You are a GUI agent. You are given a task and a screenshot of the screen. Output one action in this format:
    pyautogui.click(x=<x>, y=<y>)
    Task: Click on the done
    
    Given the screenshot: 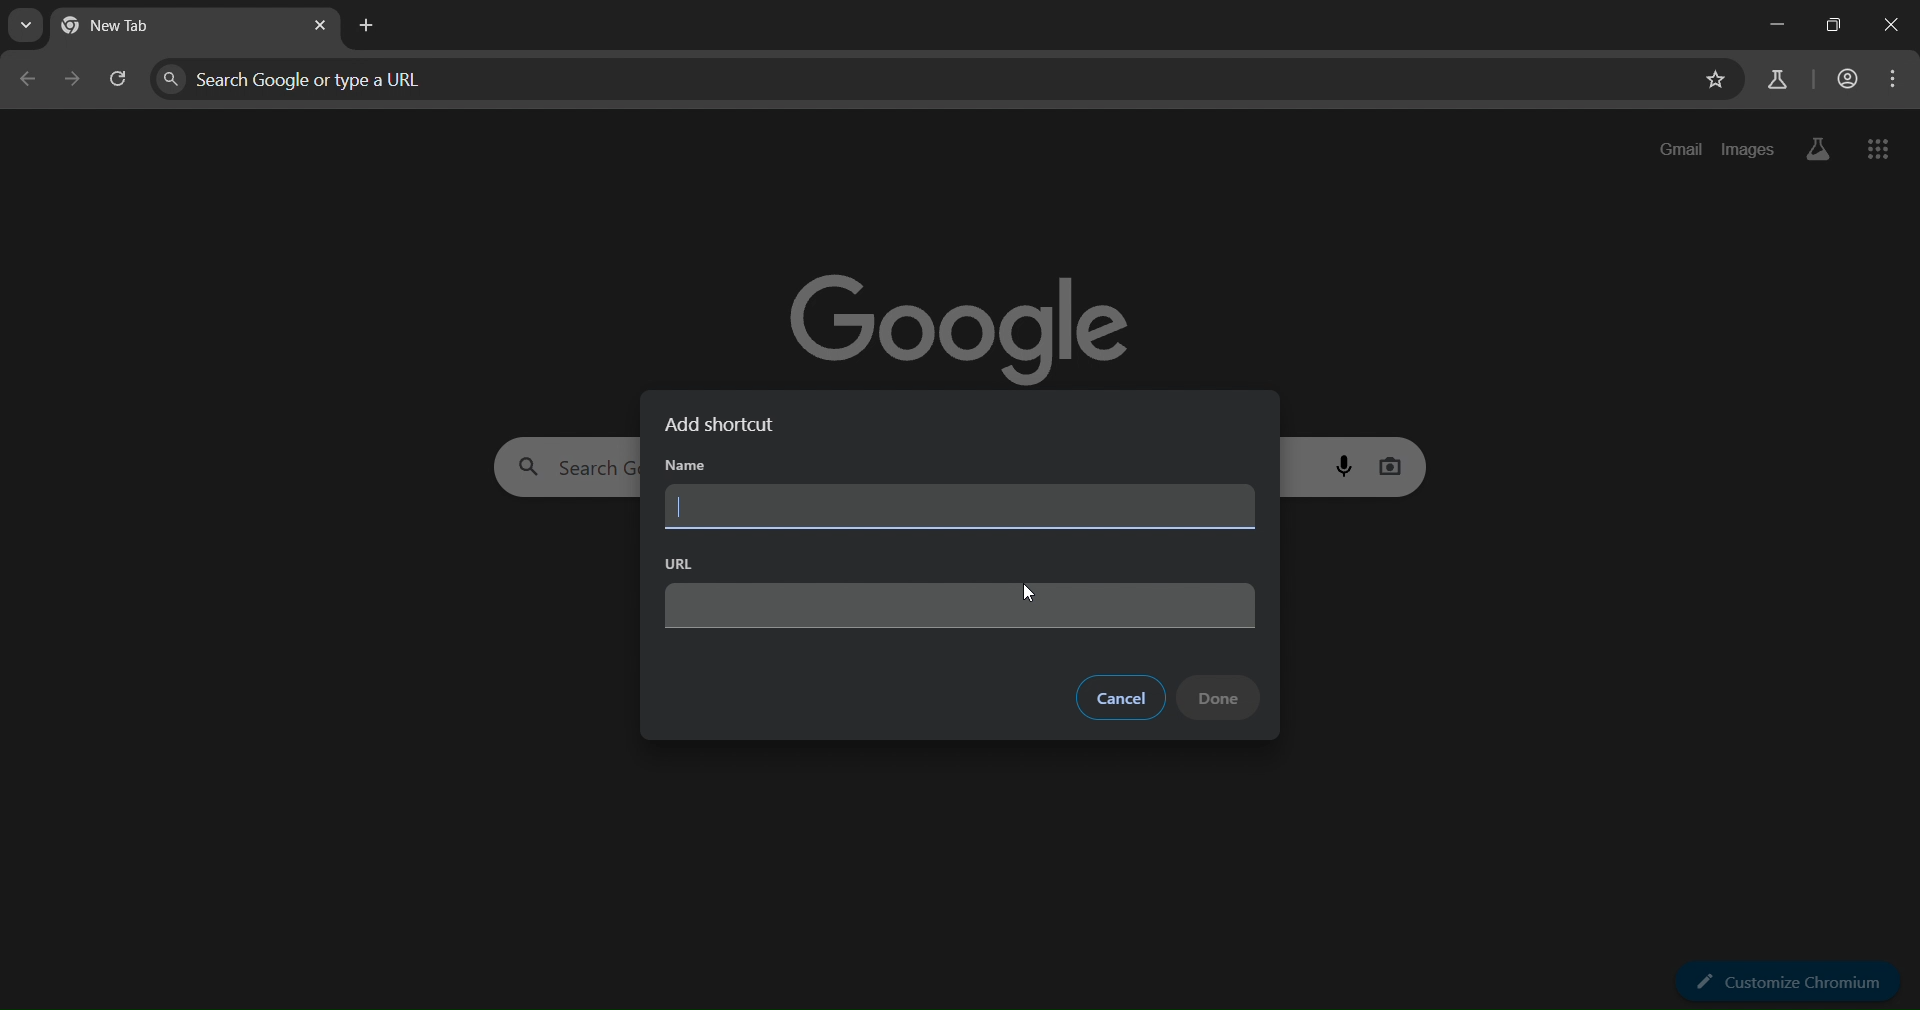 What is the action you would take?
    pyautogui.click(x=1220, y=697)
    